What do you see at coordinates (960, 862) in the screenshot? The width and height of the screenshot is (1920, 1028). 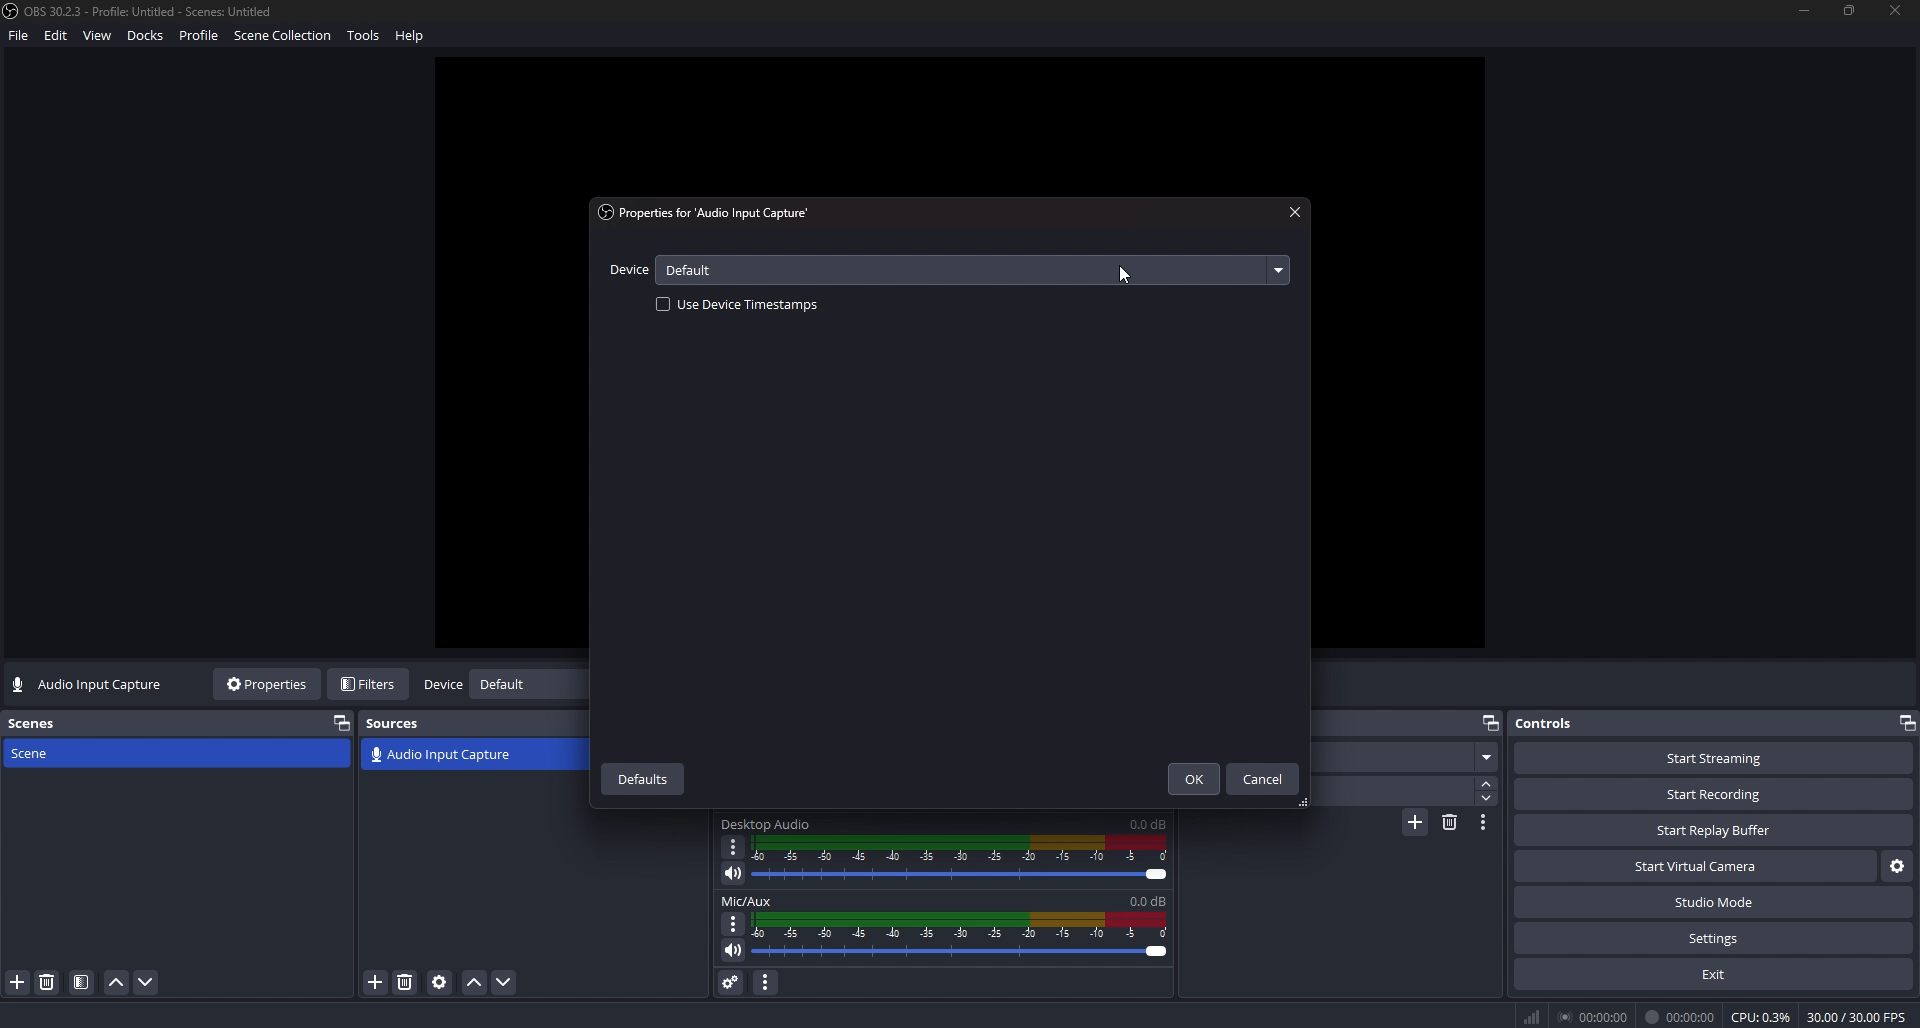 I see `volume adjust` at bounding box center [960, 862].